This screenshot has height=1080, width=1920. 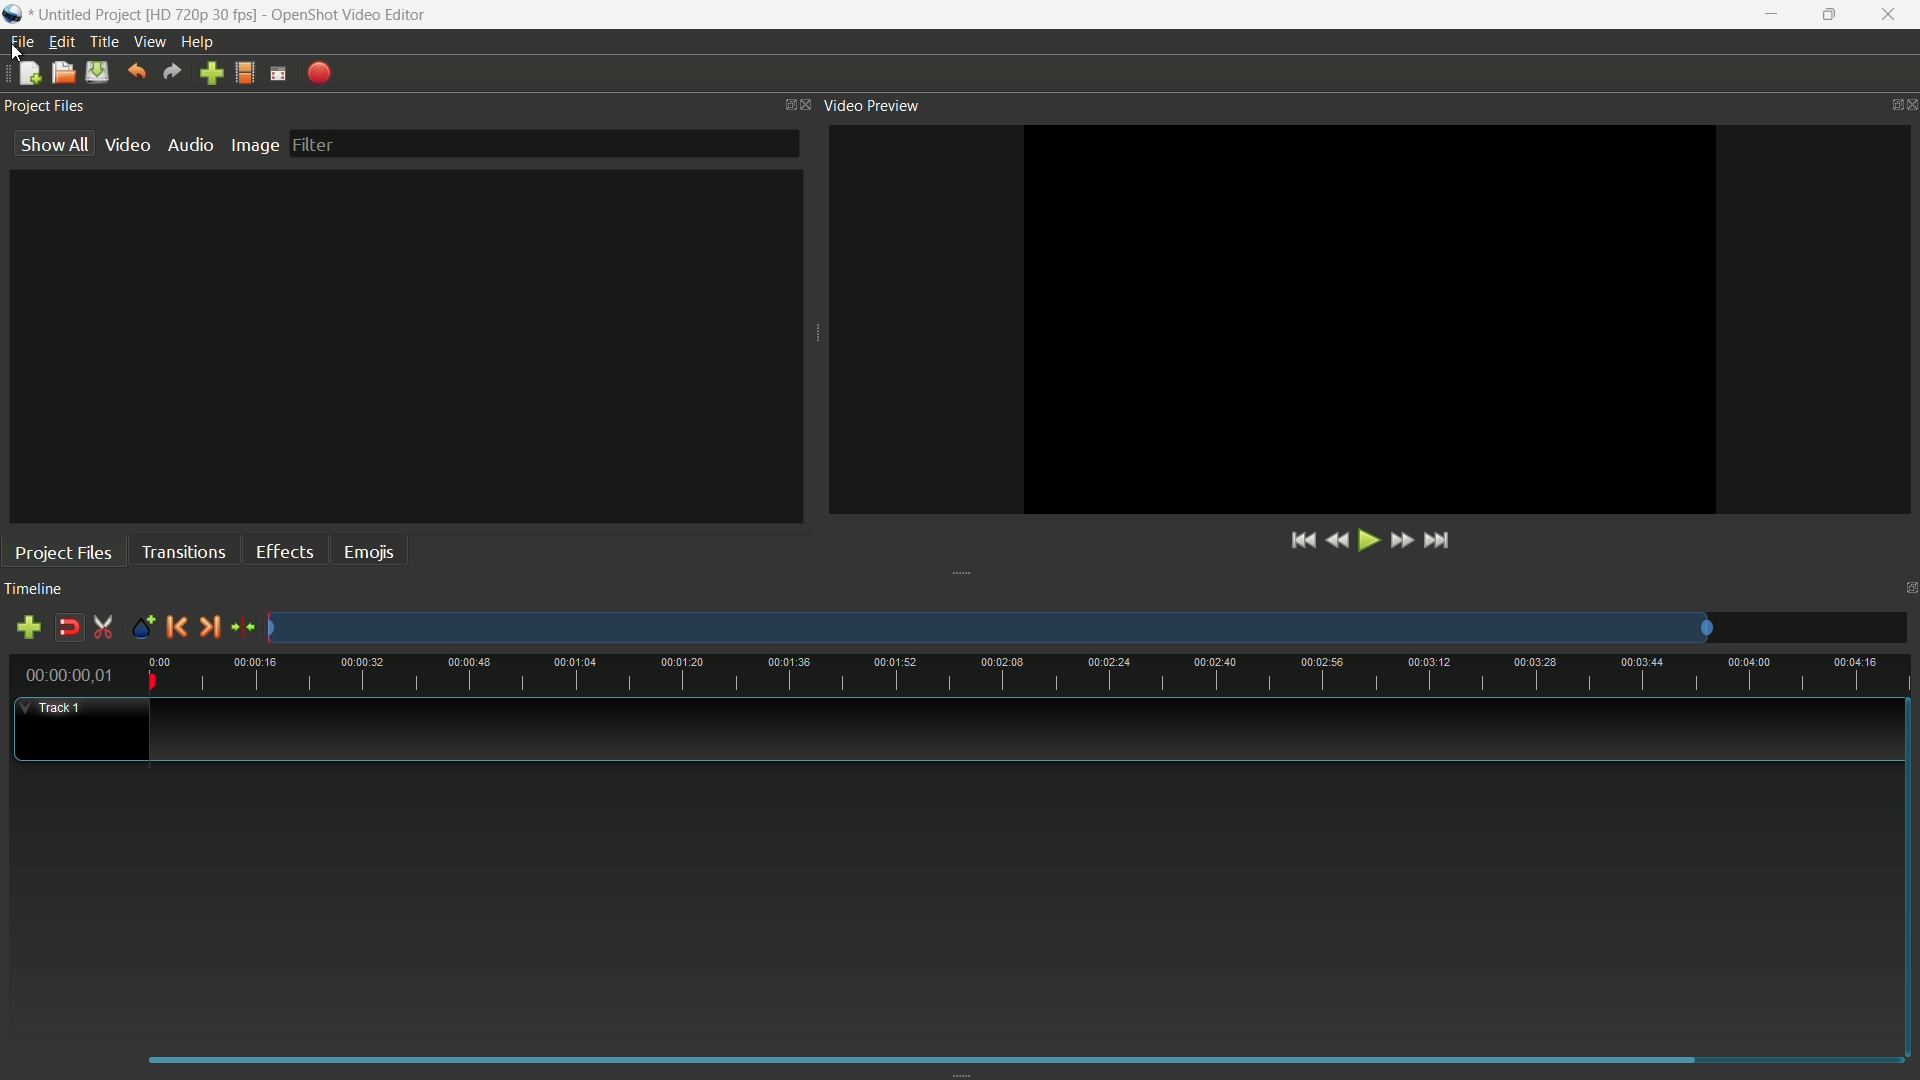 What do you see at coordinates (1401, 541) in the screenshot?
I see `fast forward` at bounding box center [1401, 541].